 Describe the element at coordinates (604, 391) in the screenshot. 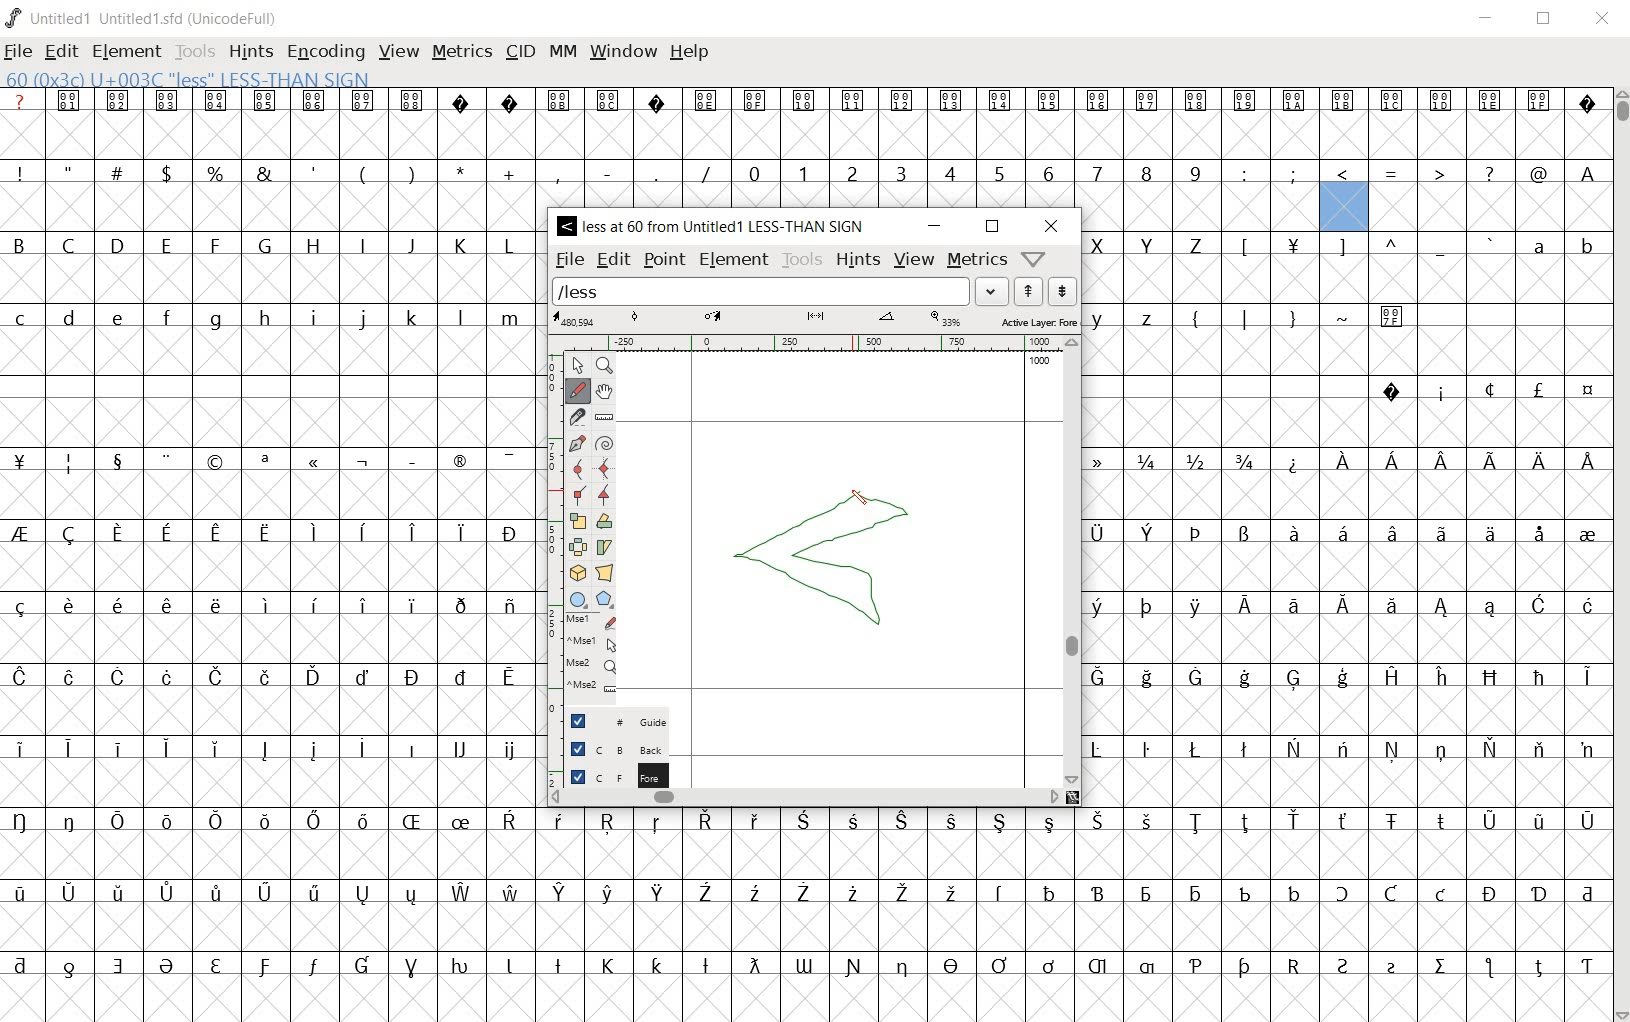

I see `scroll by hand` at that location.